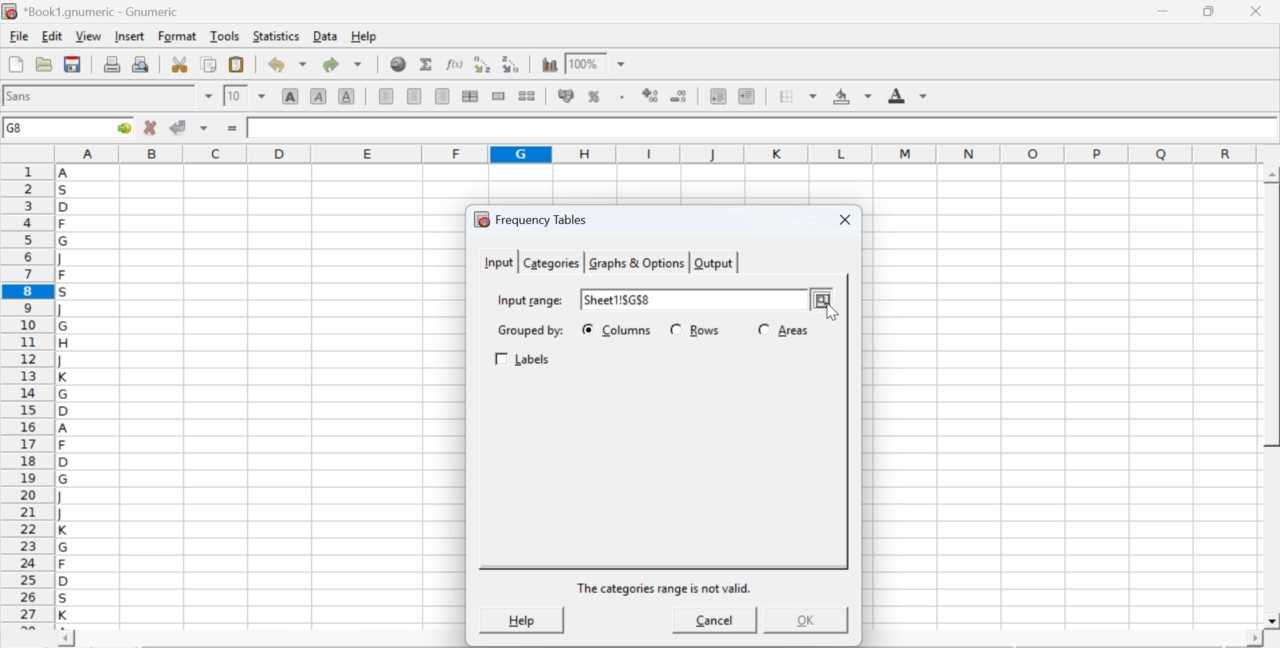  What do you see at coordinates (286, 65) in the screenshot?
I see `undo` at bounding box center [286, 65].